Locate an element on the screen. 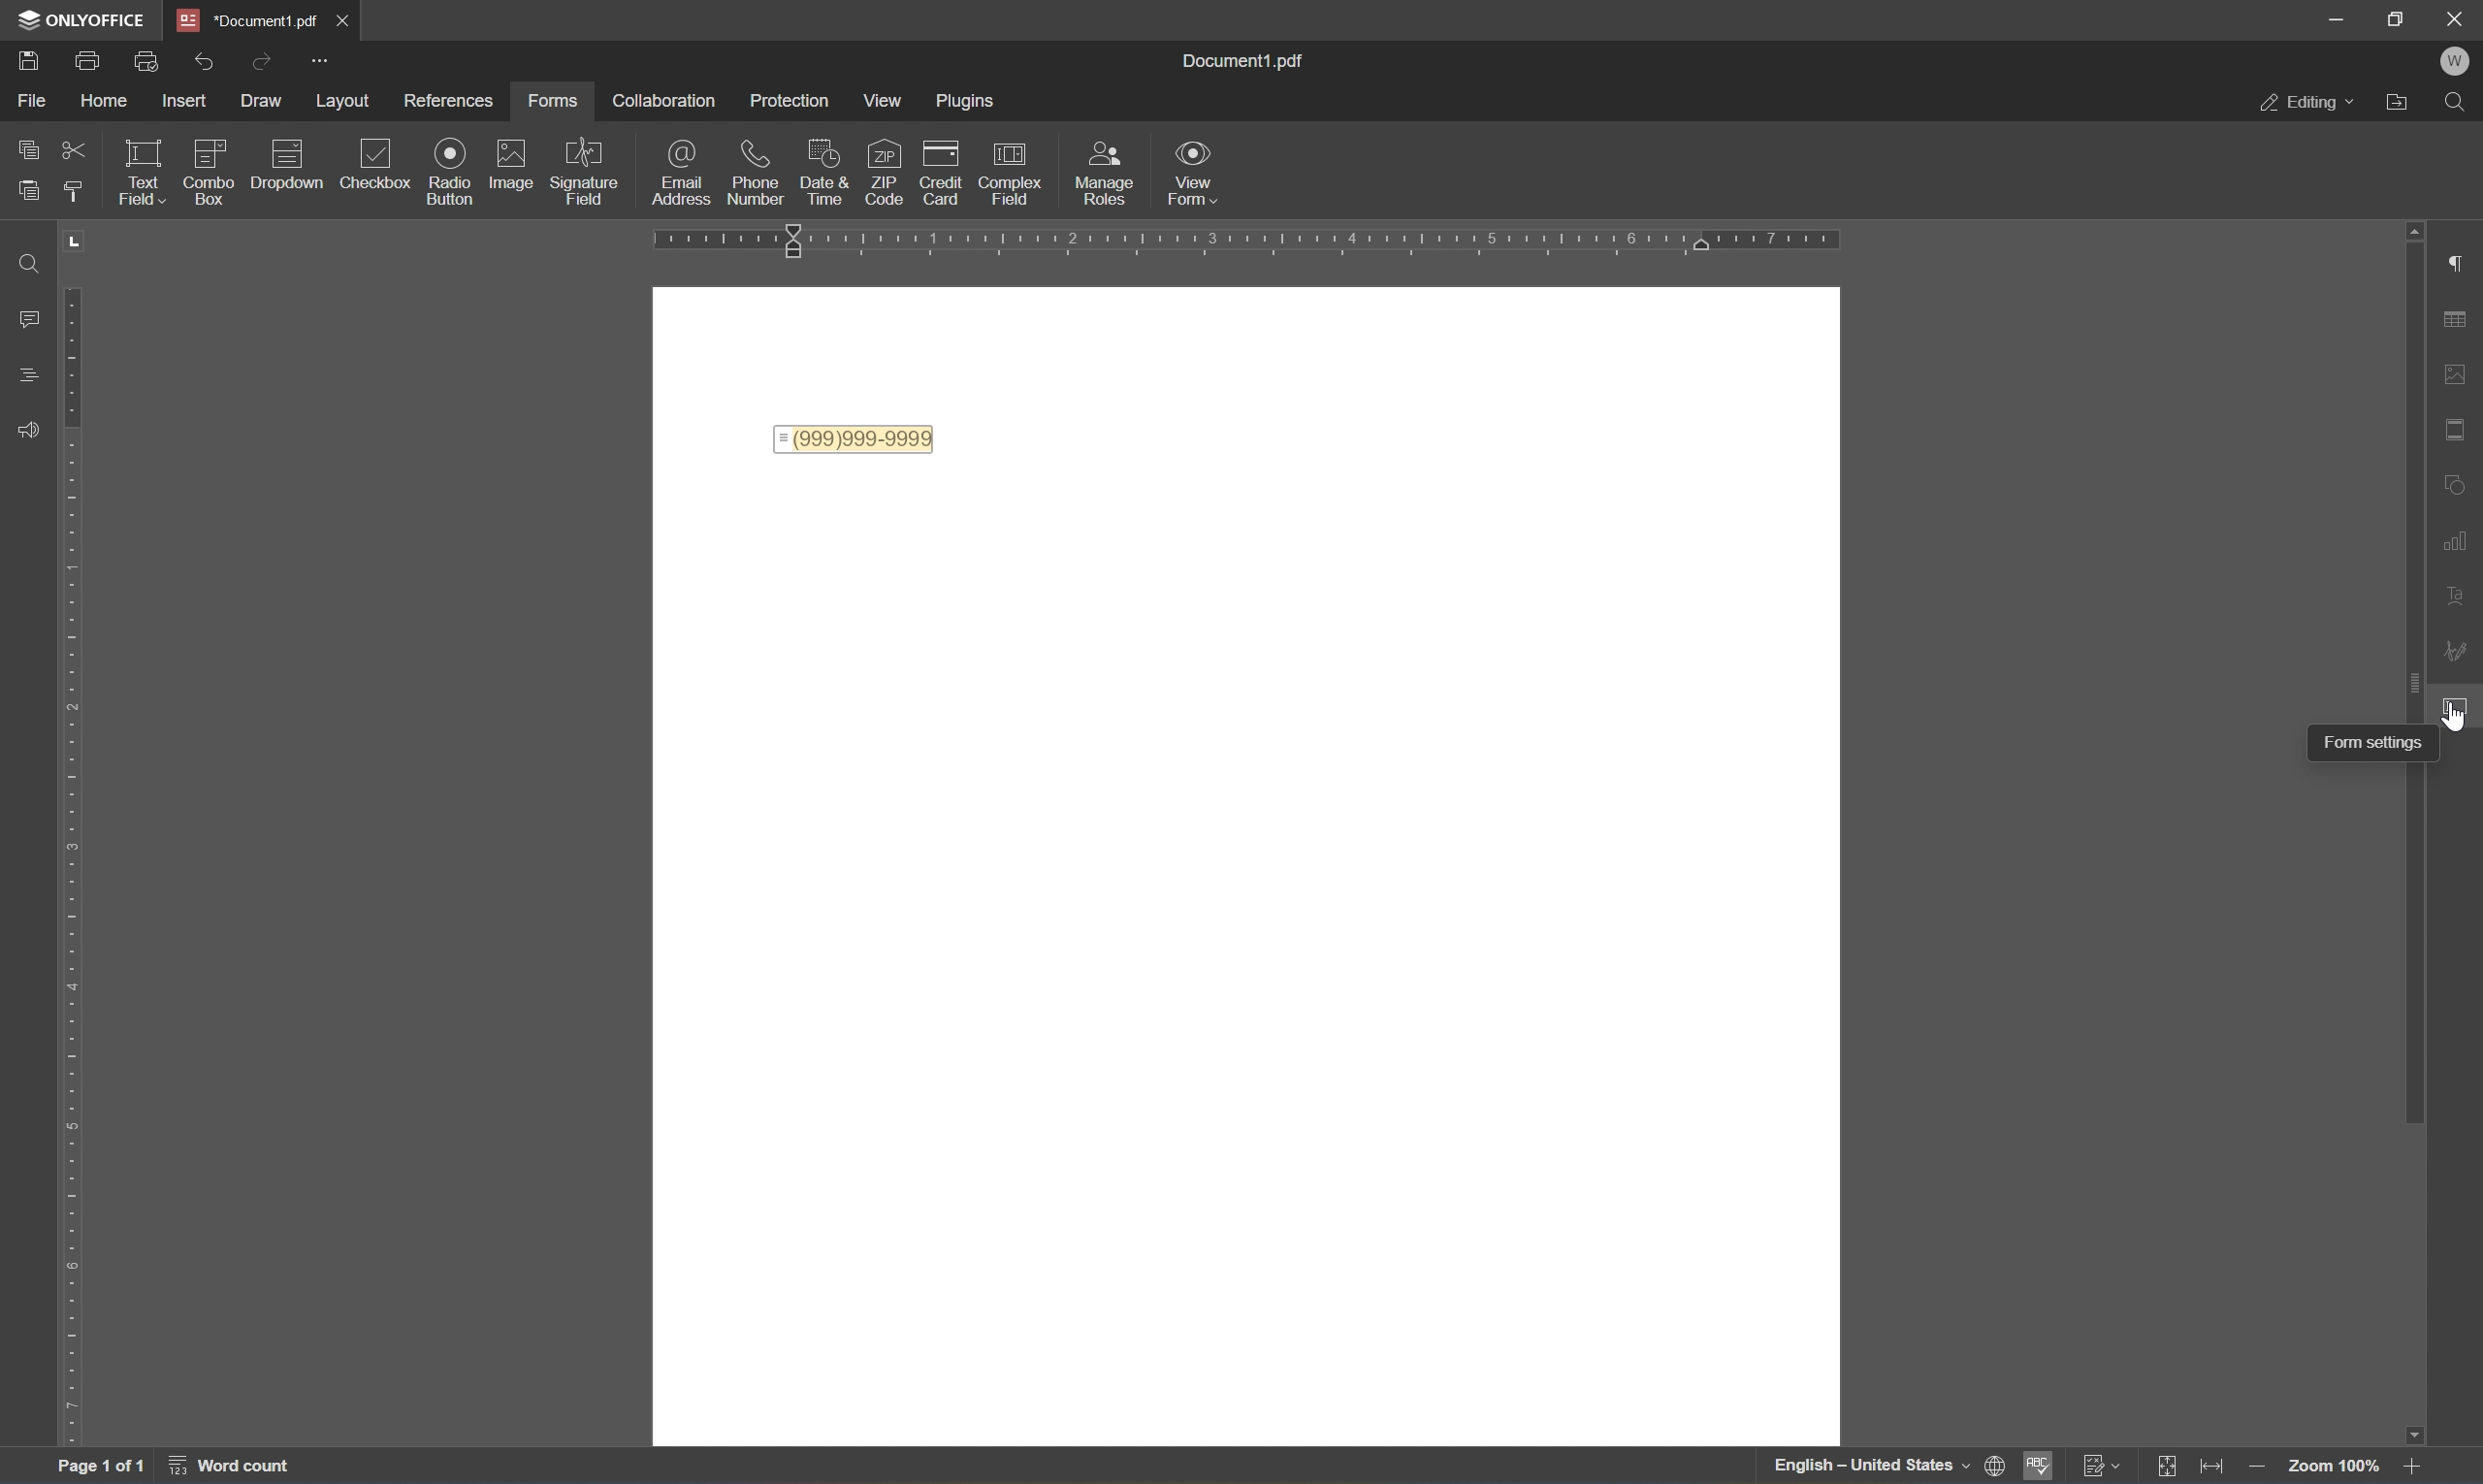 This screenshot has width=2483, height=1484. layout is located at coordinates (346, 101).